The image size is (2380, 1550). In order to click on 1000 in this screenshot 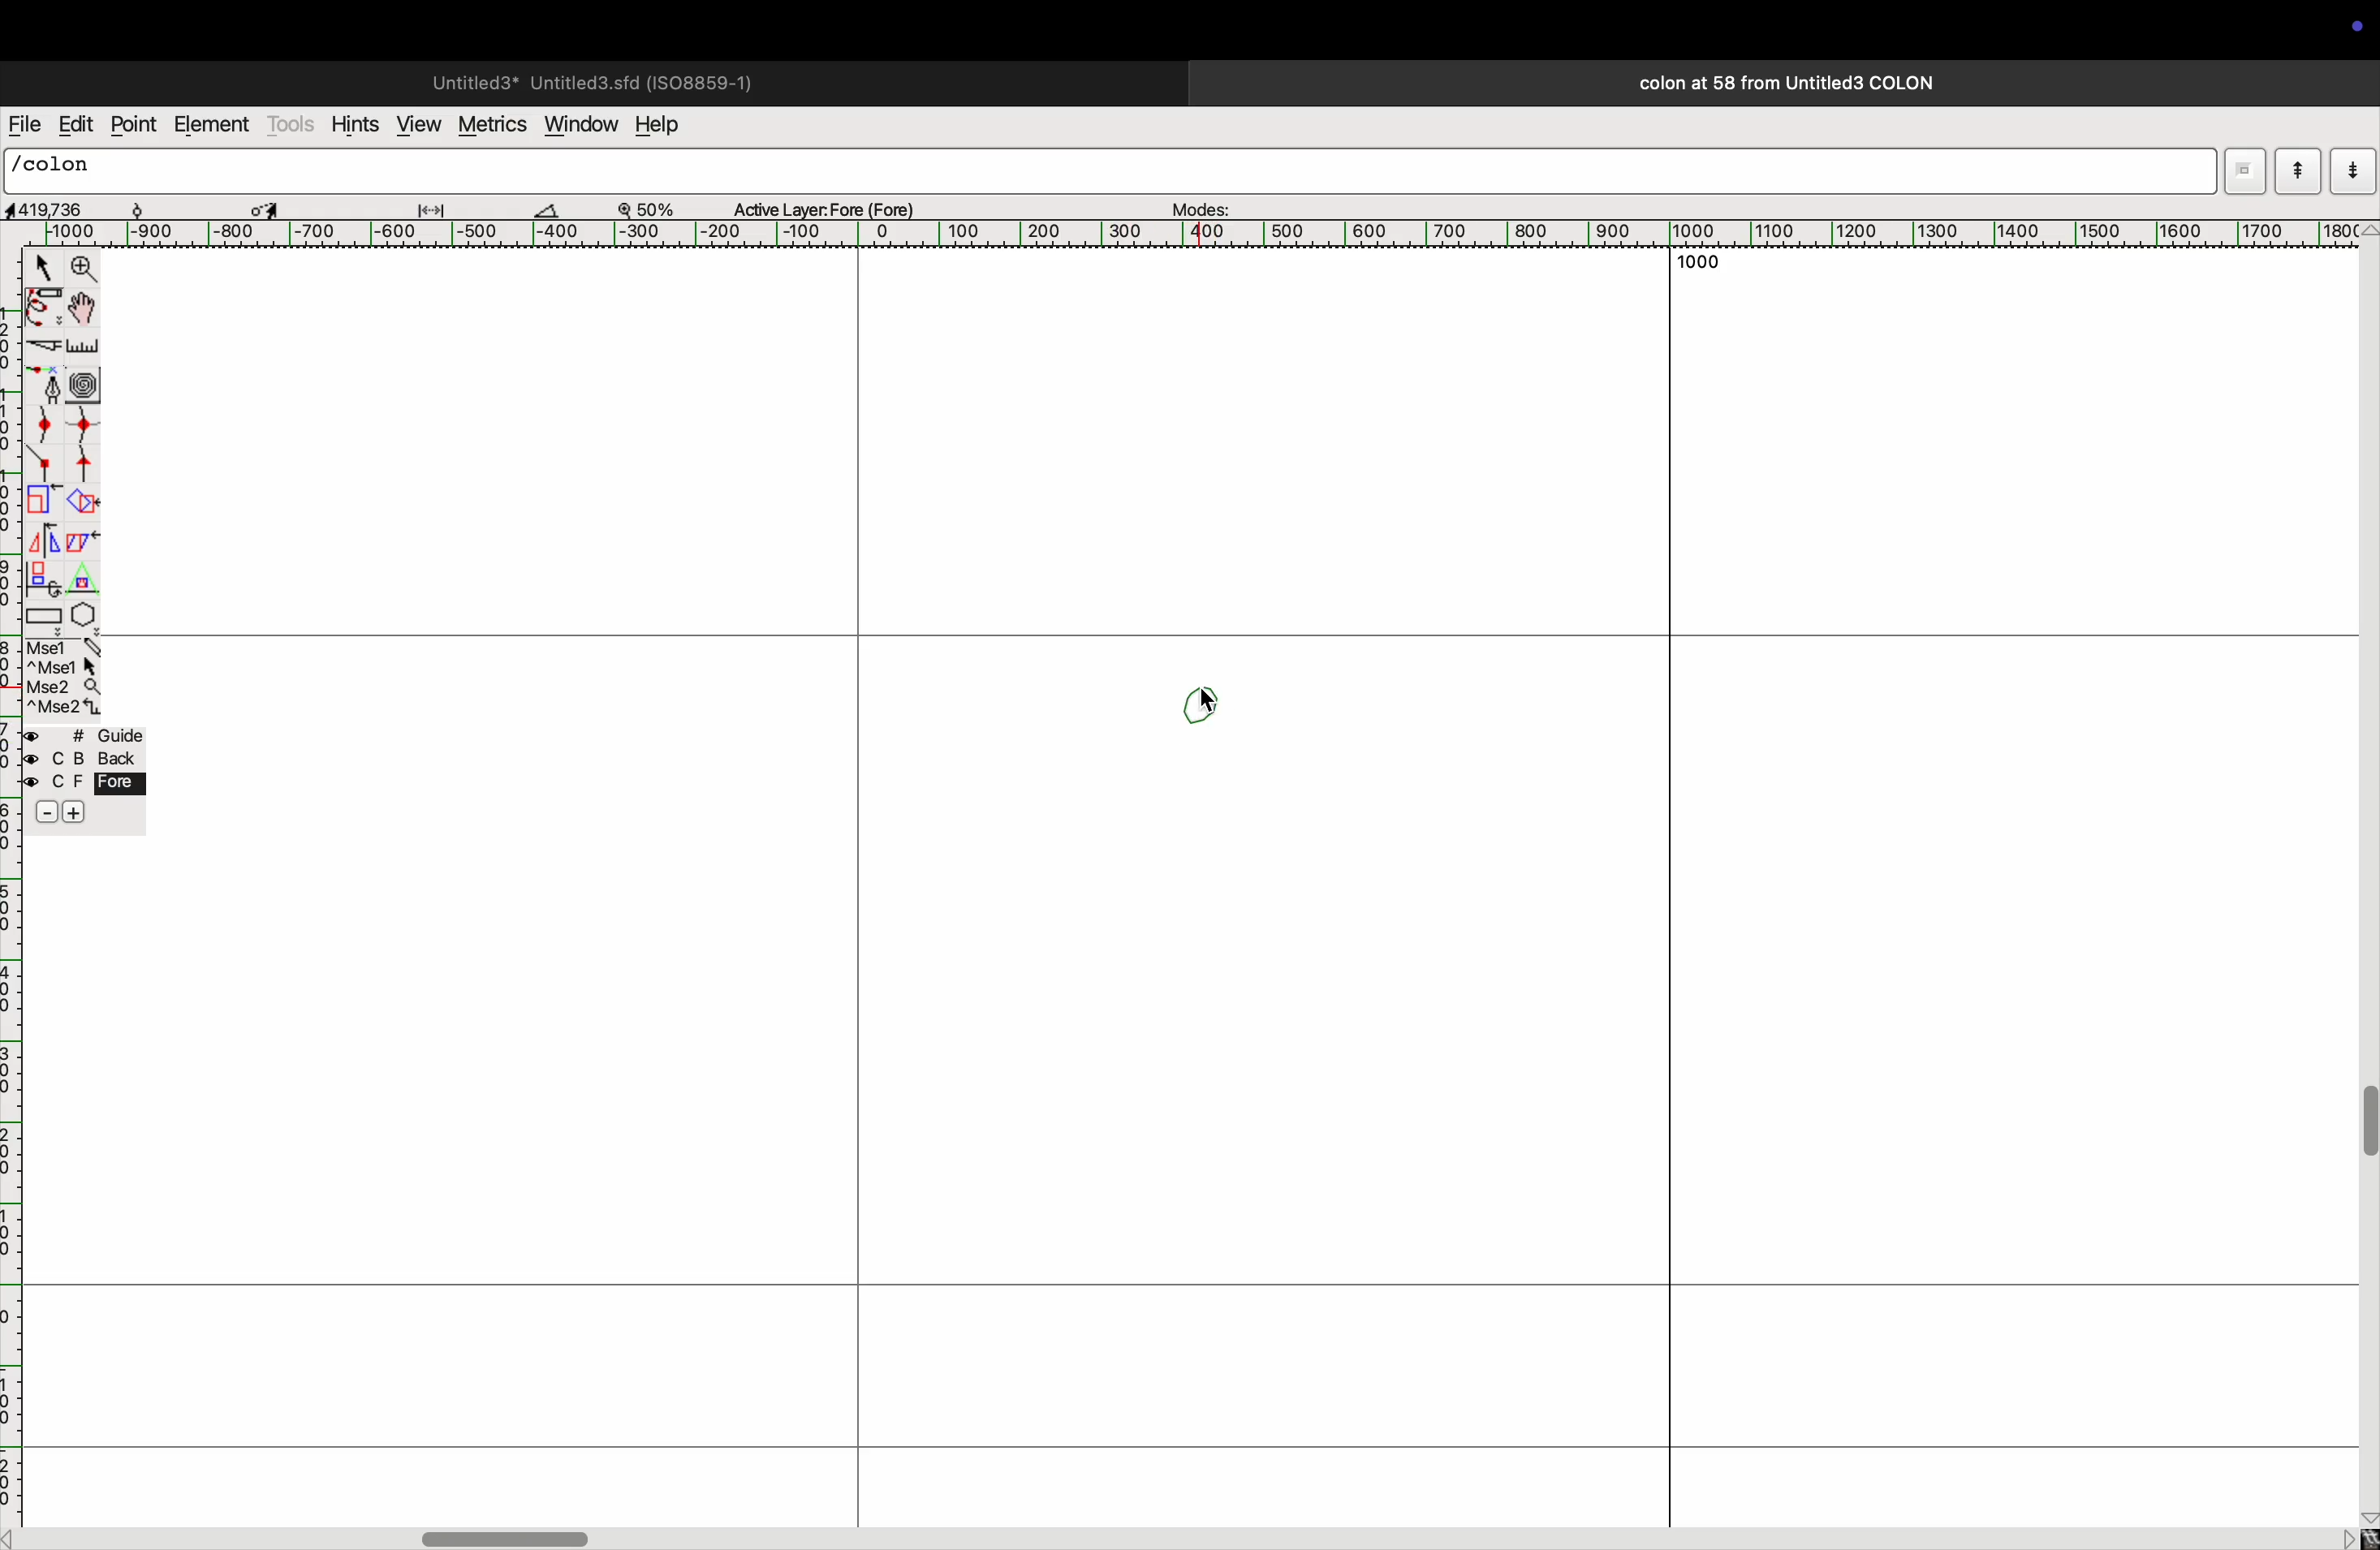, I will do `click(1699, 265)`.